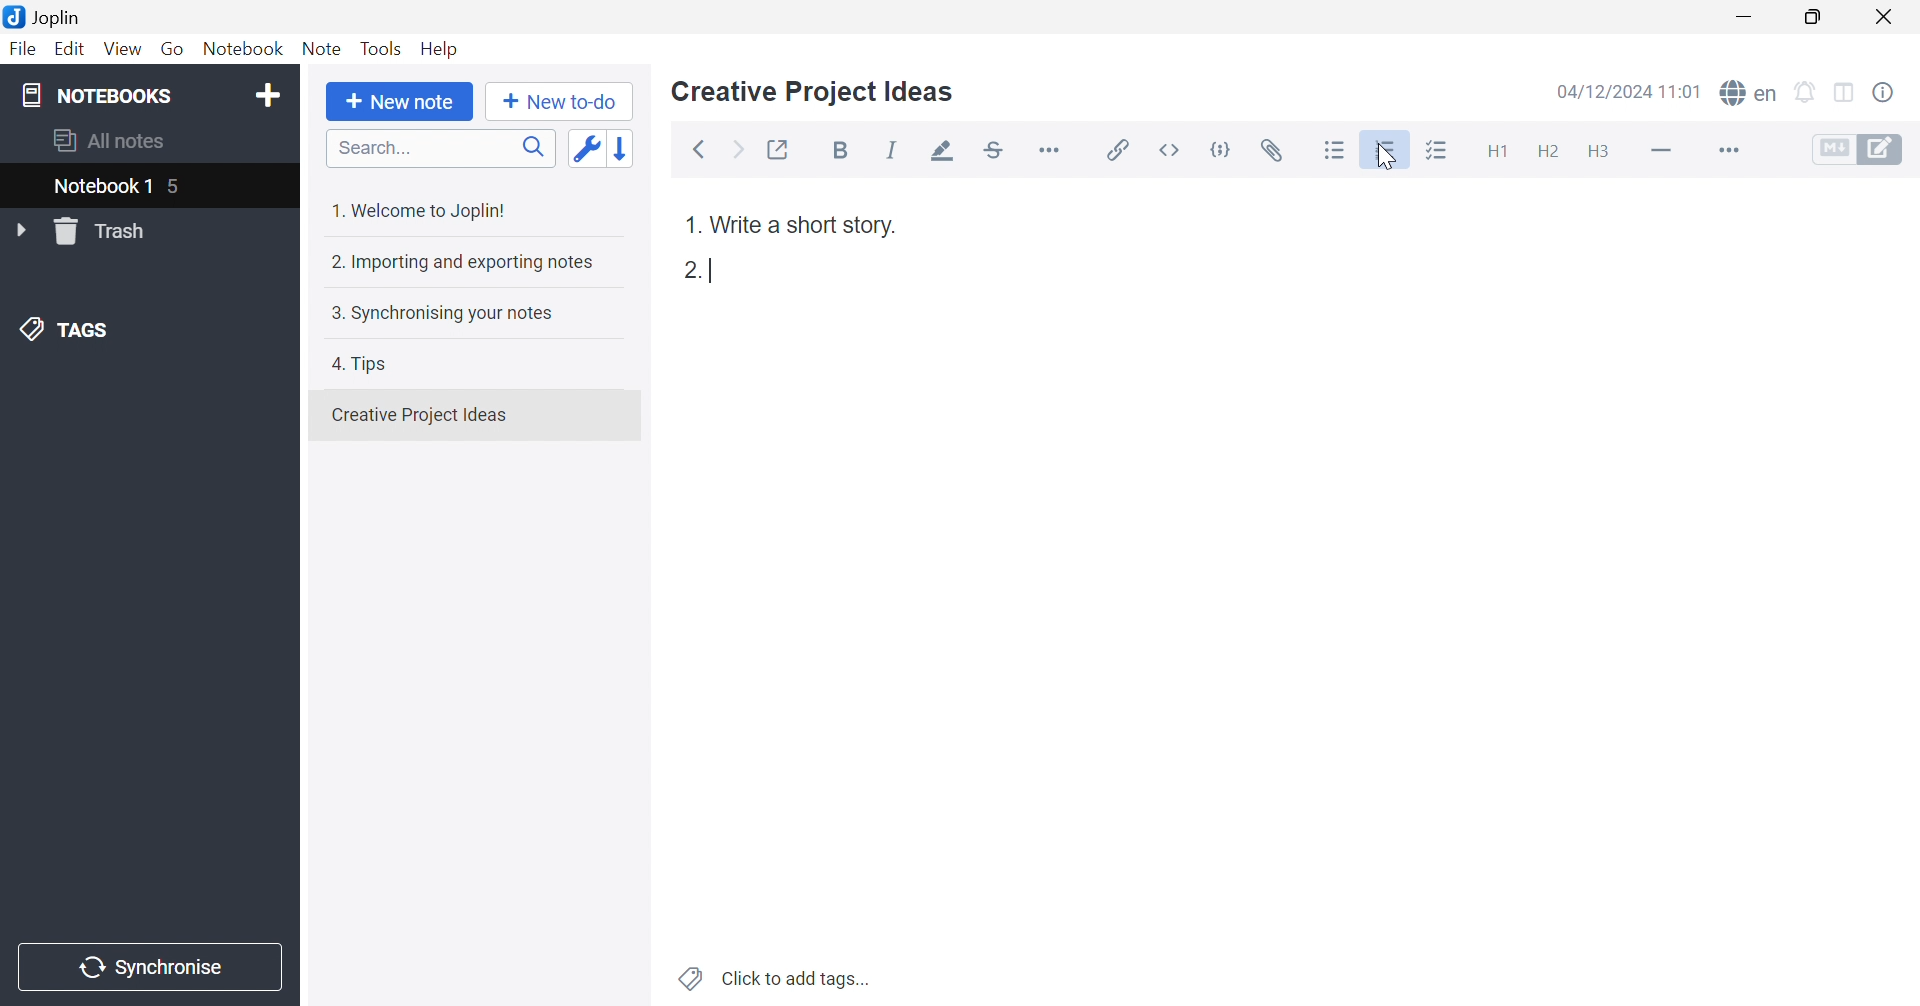 Image resolution: width=1920 pixels, height=1006 pixels. Describe the element at coordinates (47, 15) in the screenshot. I see `Joplin` at that location.